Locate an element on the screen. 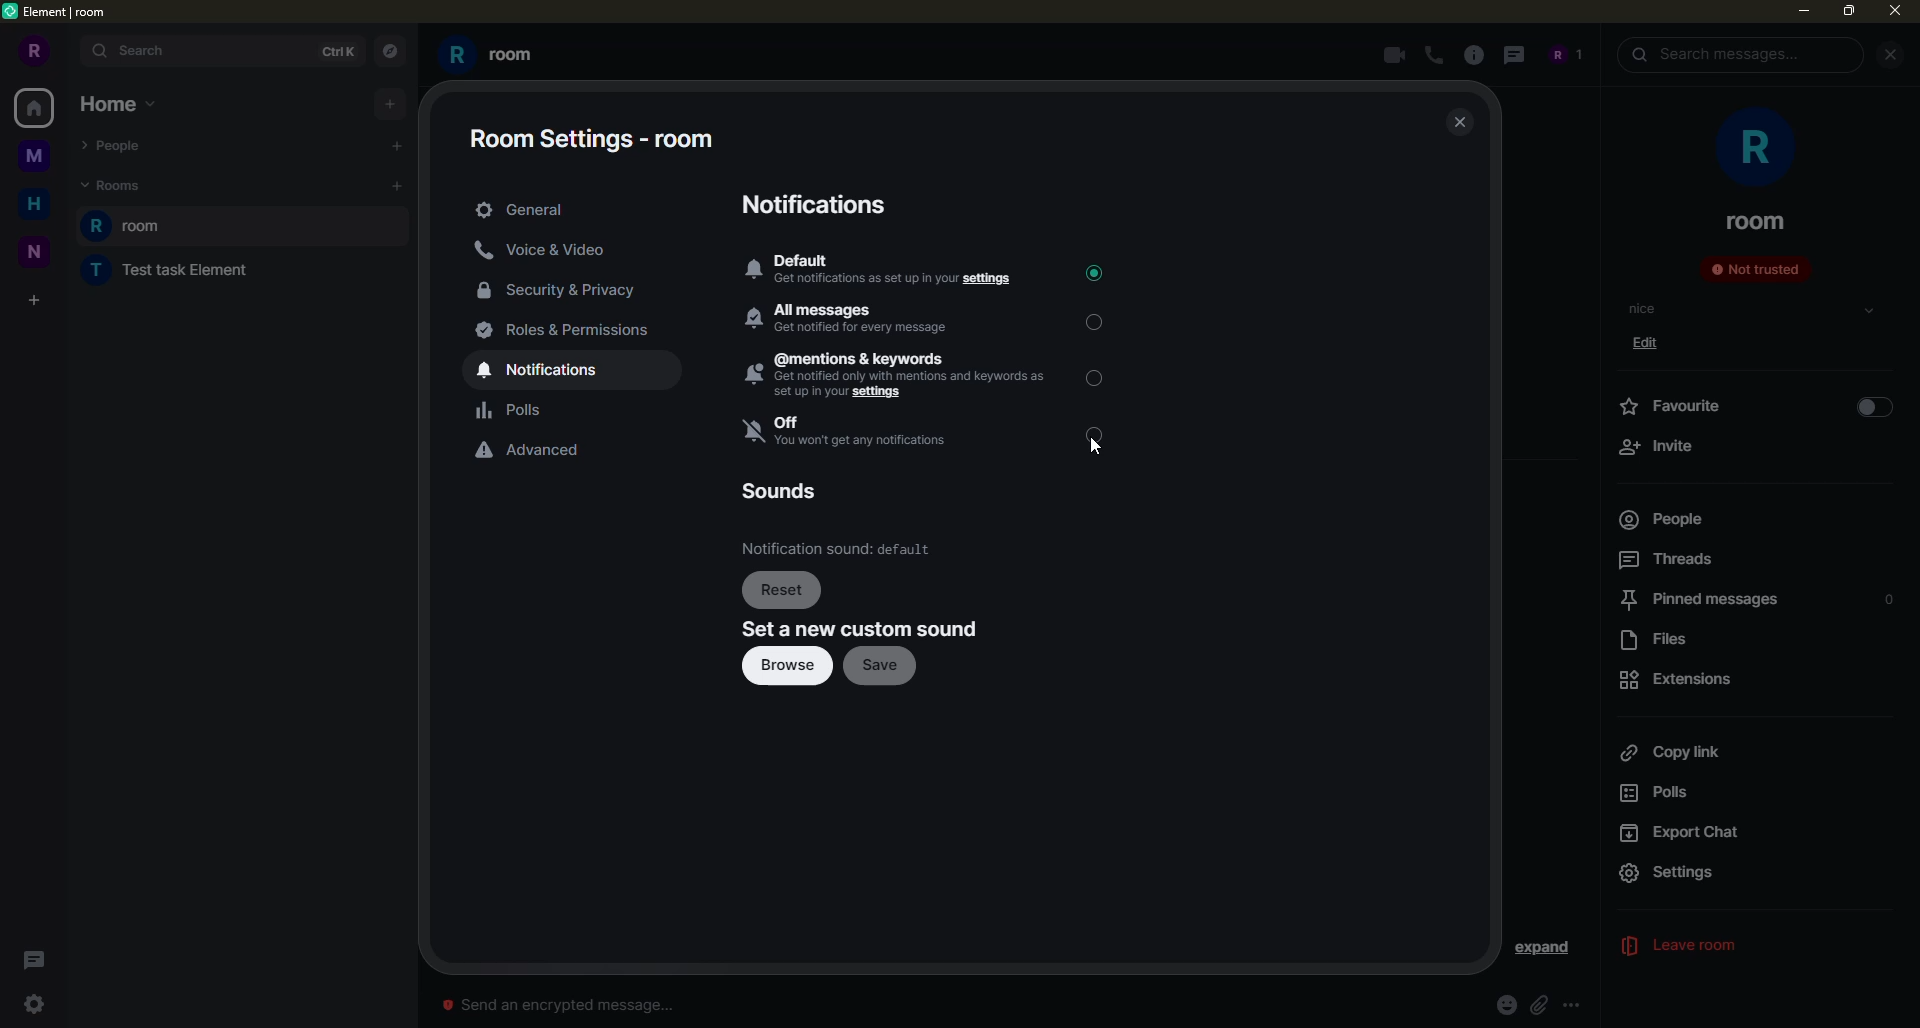 This screenshot has height=1028, width=1920. create a space is located at coordinates (38, 296).